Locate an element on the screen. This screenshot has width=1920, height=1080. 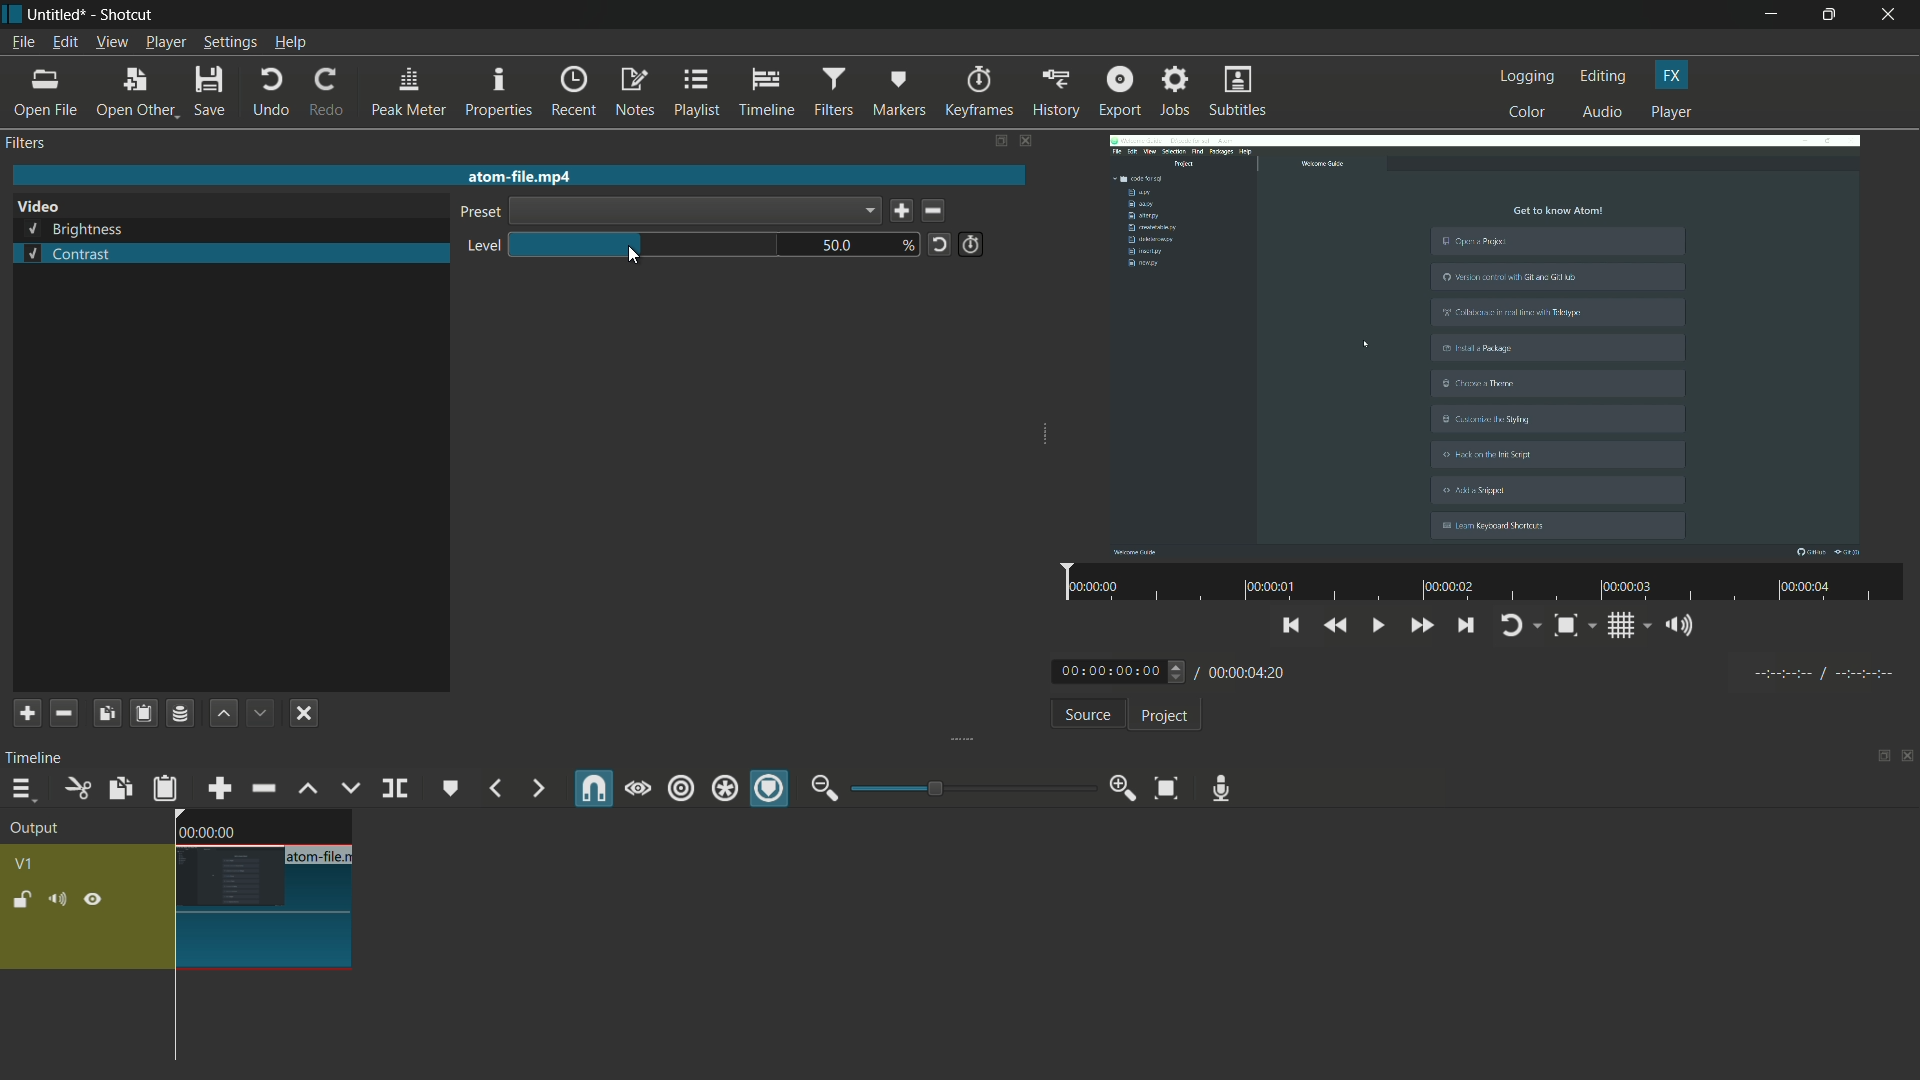
atom-file.mp4 is located at coordinates (518, 175).